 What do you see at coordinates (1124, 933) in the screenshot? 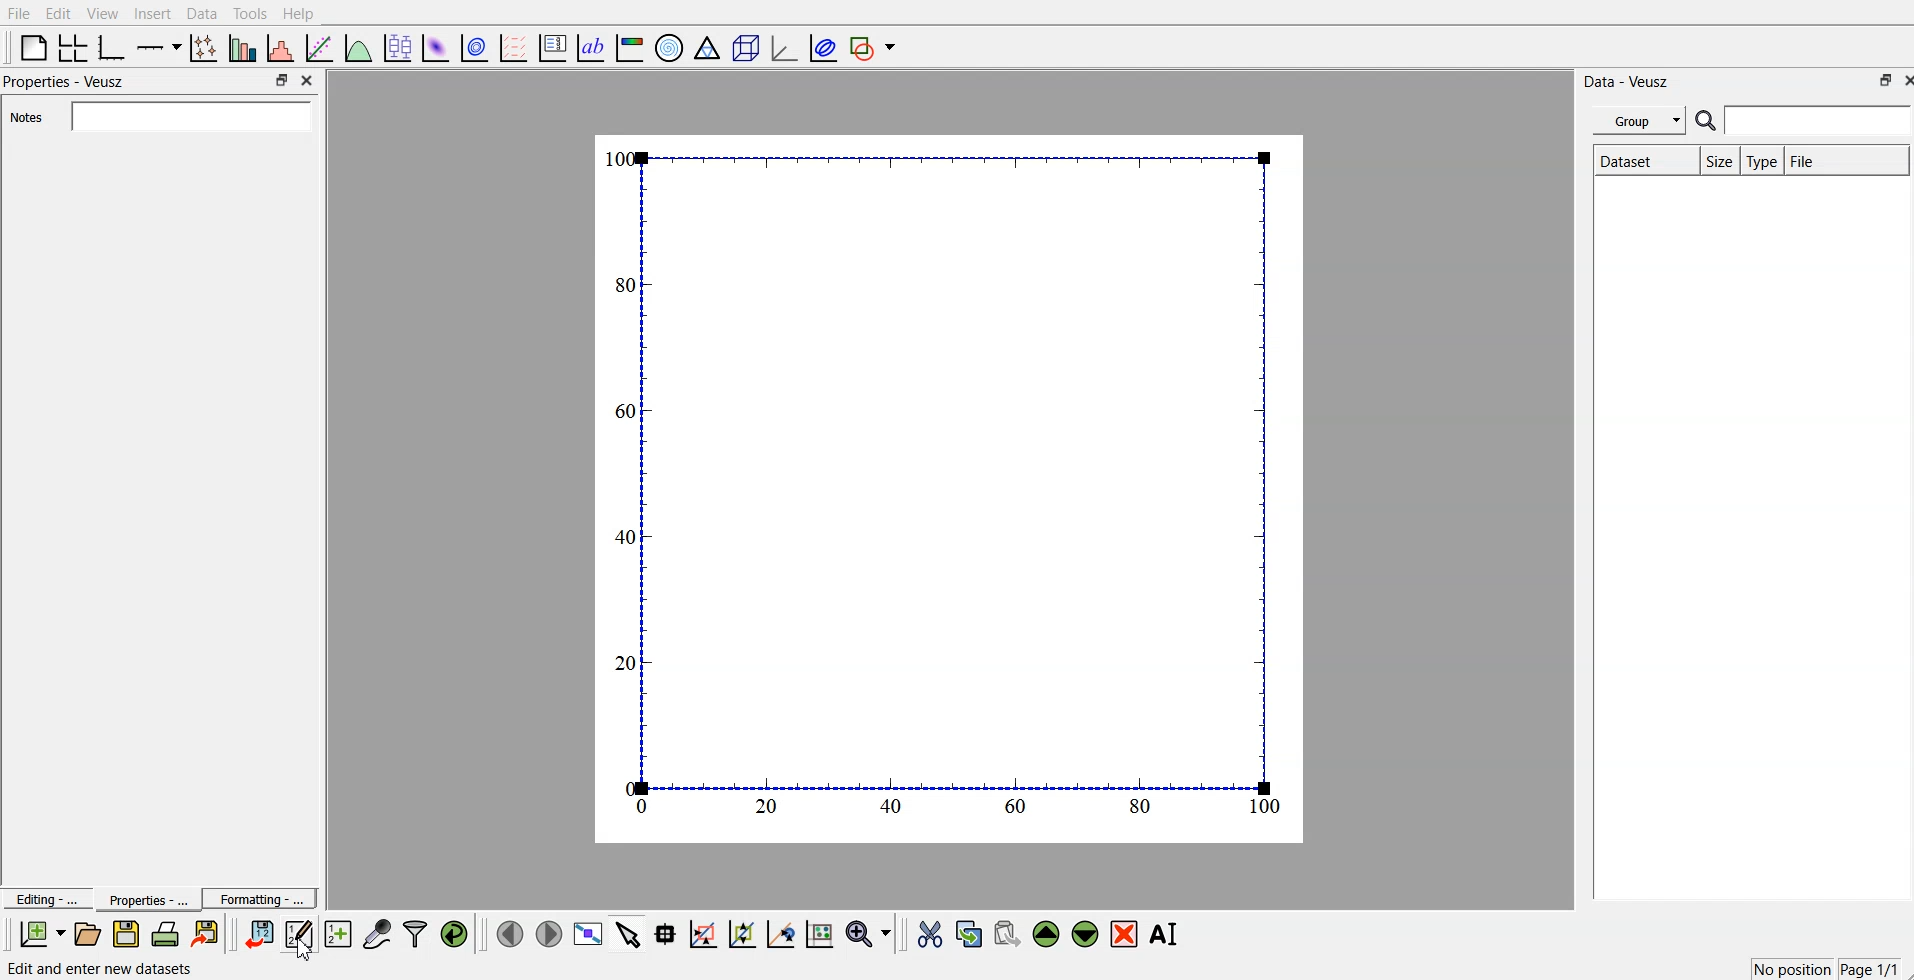
I see `remove widget` at bounding box center [1124, 933].